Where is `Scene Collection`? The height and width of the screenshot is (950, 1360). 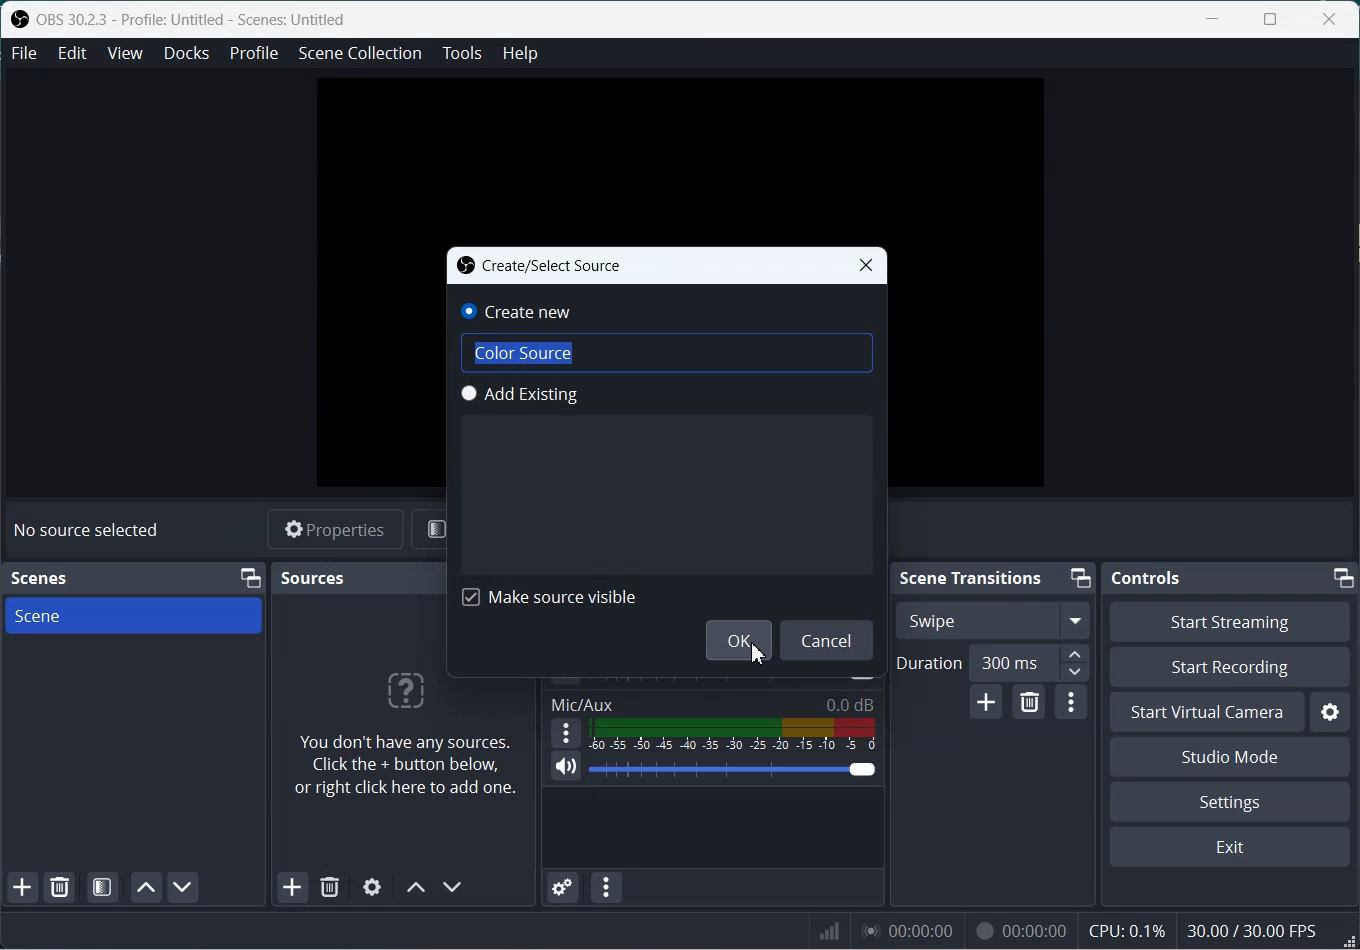 Scene Collection is located at coordinates (361, 54).